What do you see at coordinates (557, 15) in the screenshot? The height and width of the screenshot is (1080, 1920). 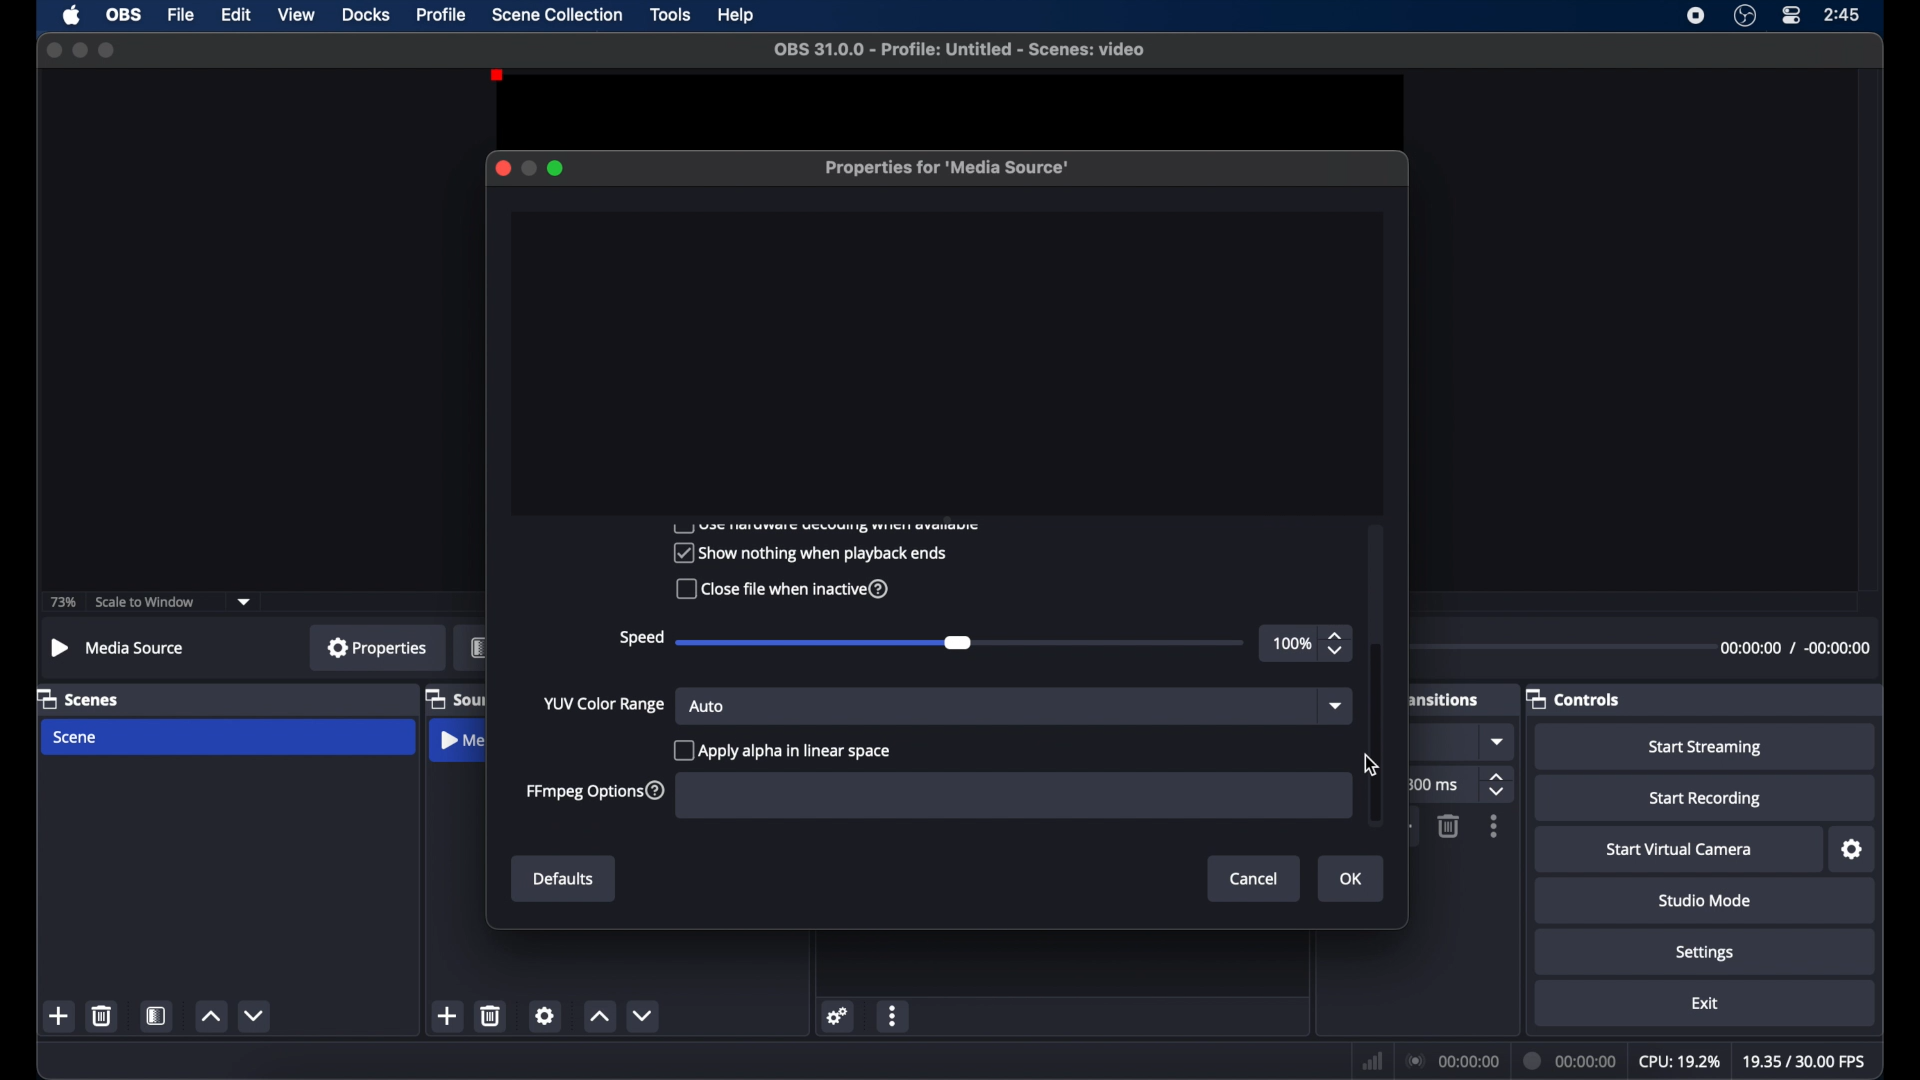 I see `scene collection` at bounding box center [557, 15].